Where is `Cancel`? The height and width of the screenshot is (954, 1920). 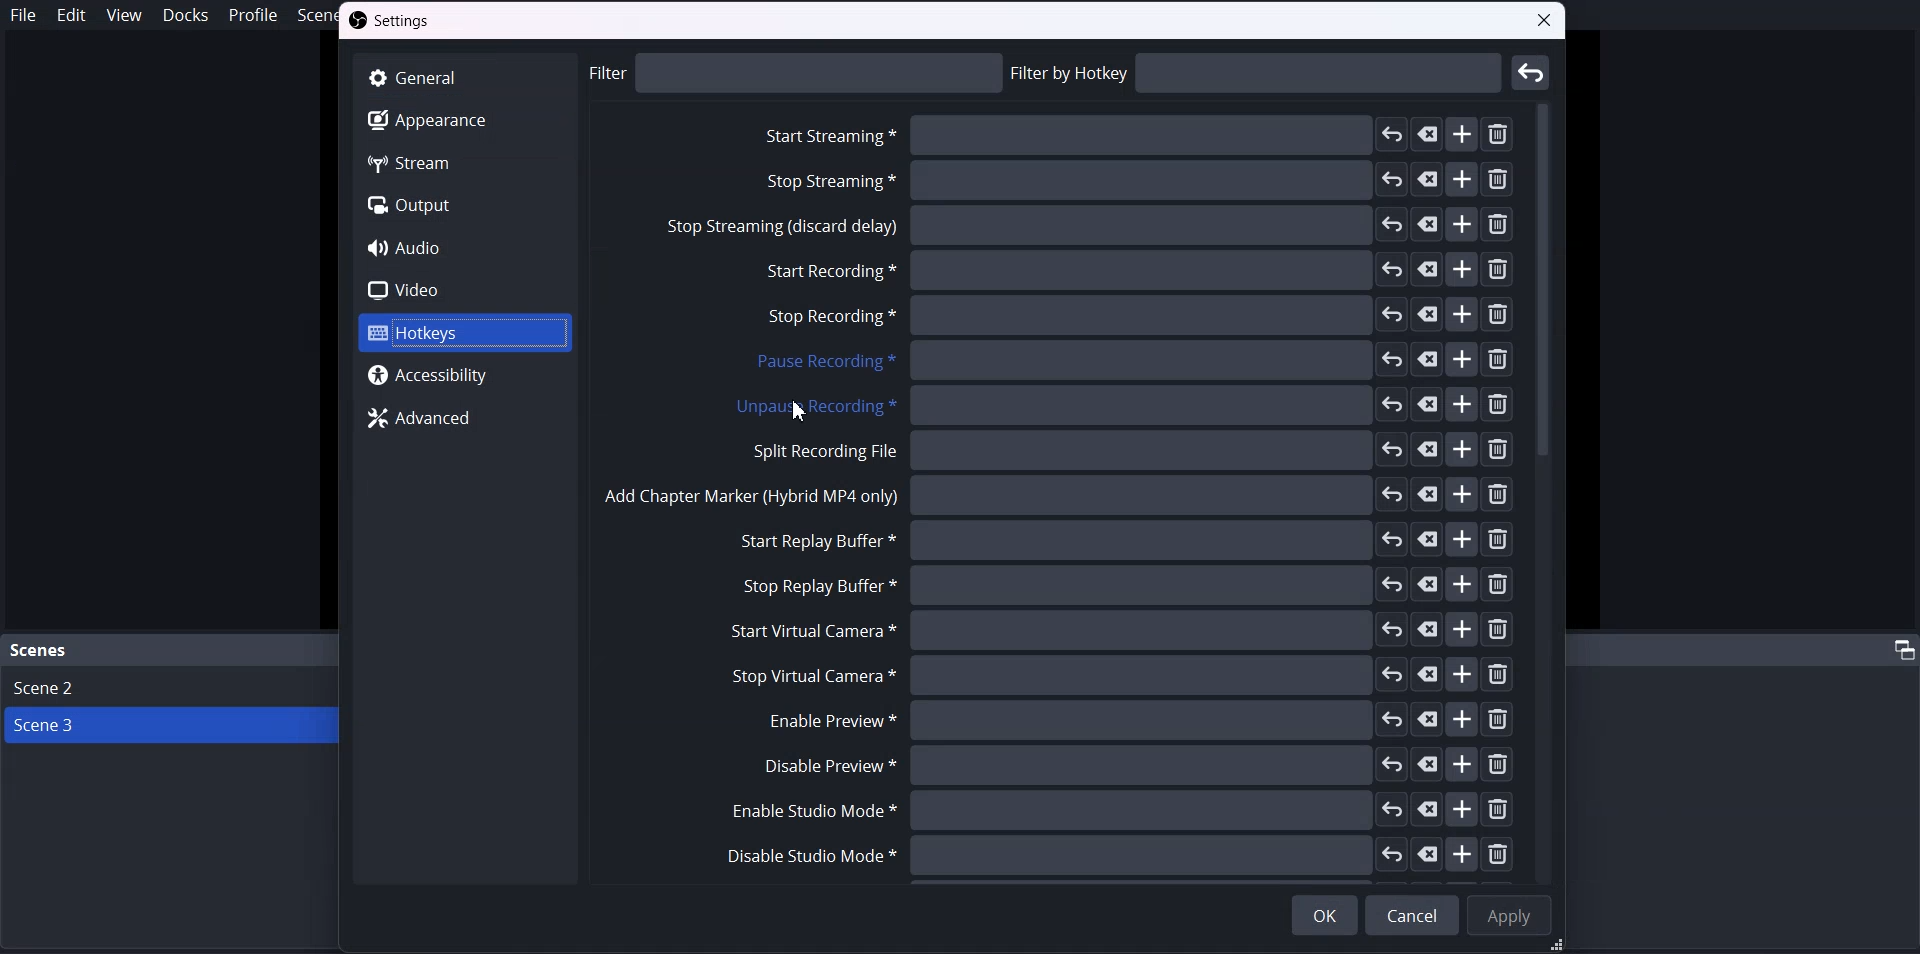 Cancel is located at coordinates (1412, 915).